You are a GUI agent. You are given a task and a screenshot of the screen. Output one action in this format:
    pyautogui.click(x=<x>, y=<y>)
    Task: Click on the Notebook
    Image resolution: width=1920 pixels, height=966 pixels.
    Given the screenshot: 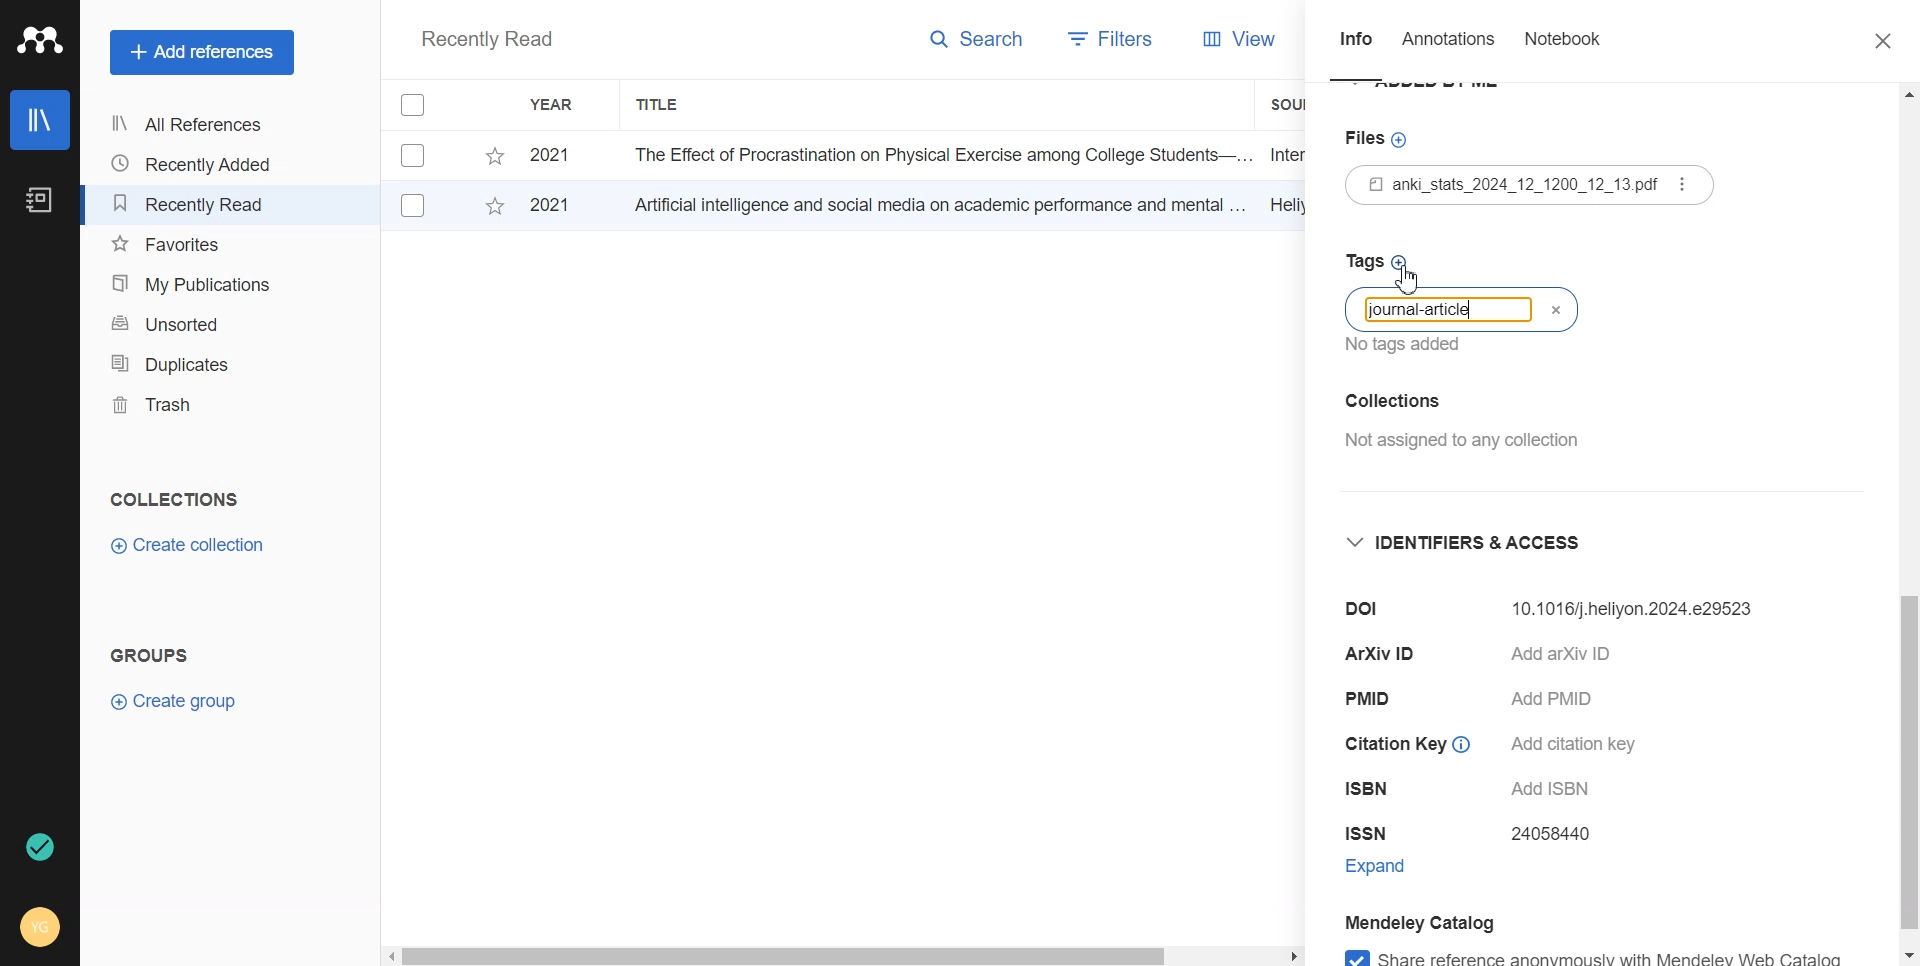 What is the action you would take?
    pyautogui.click(x=37, y=201)
    